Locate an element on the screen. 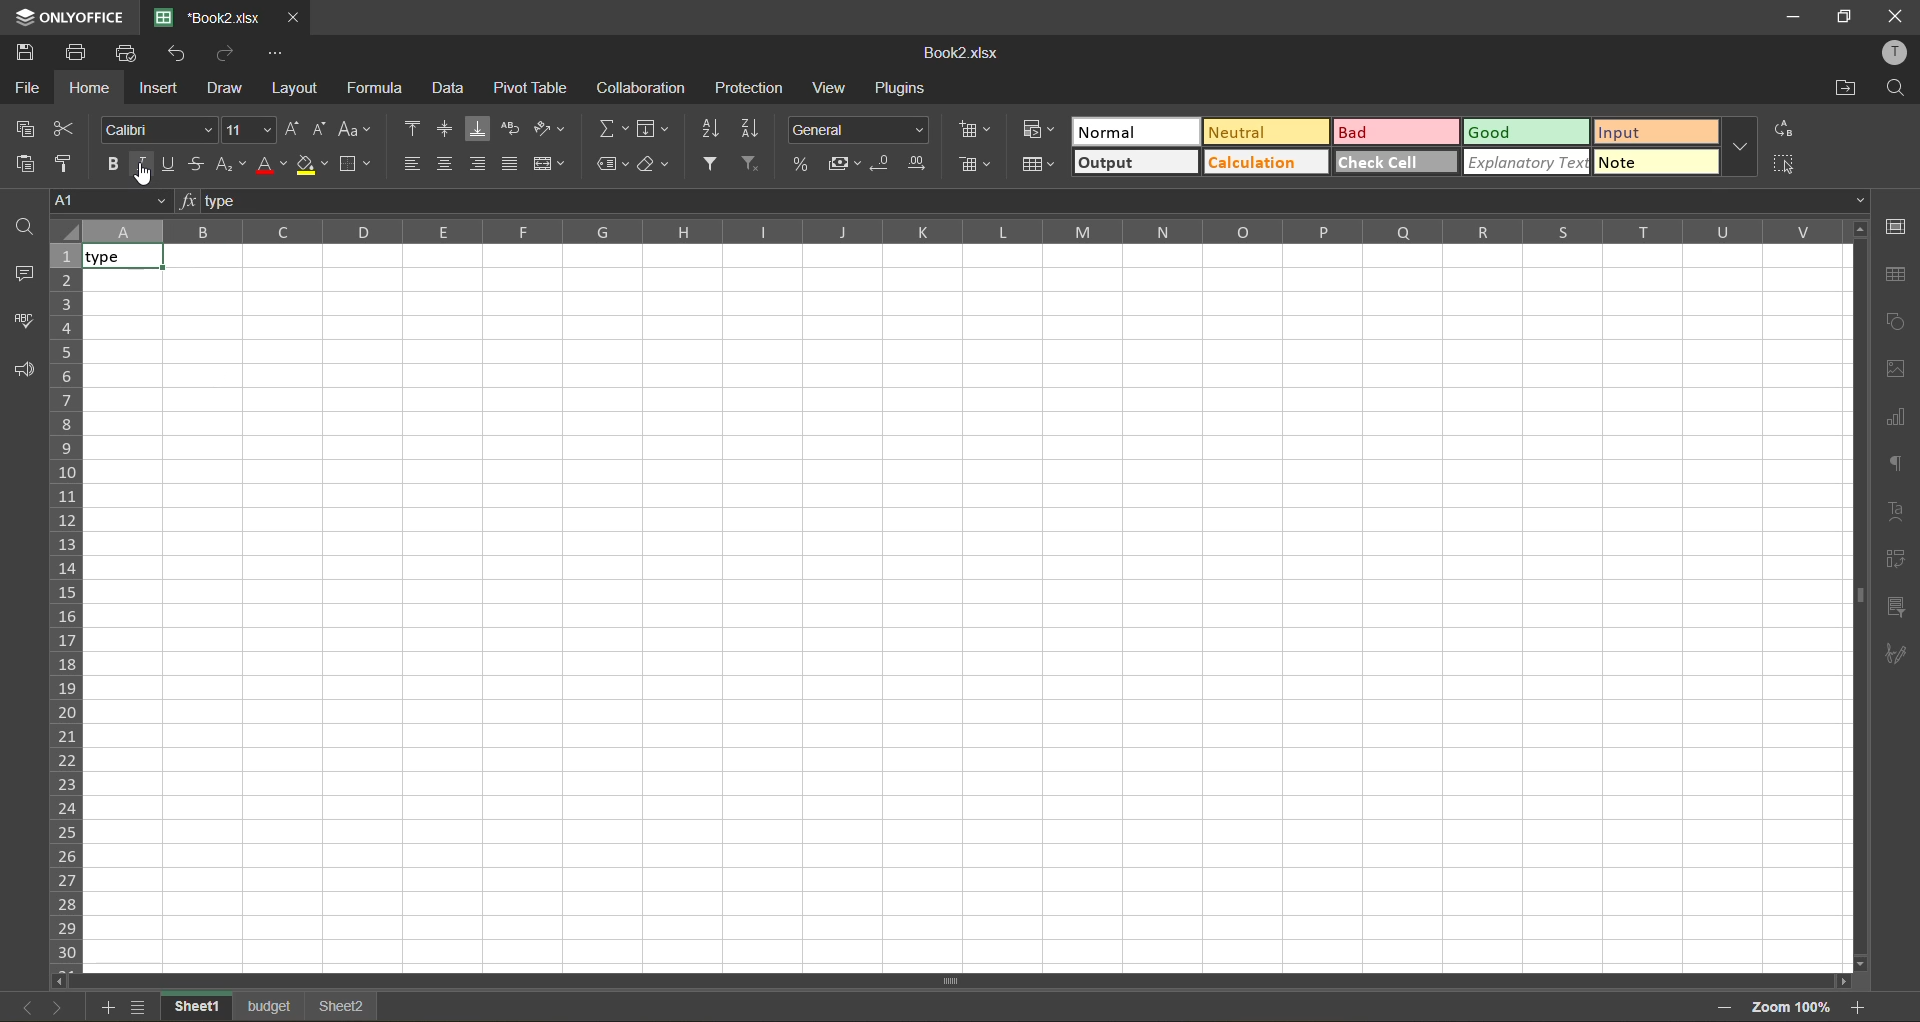  good is located at coordinates (1524, 131).